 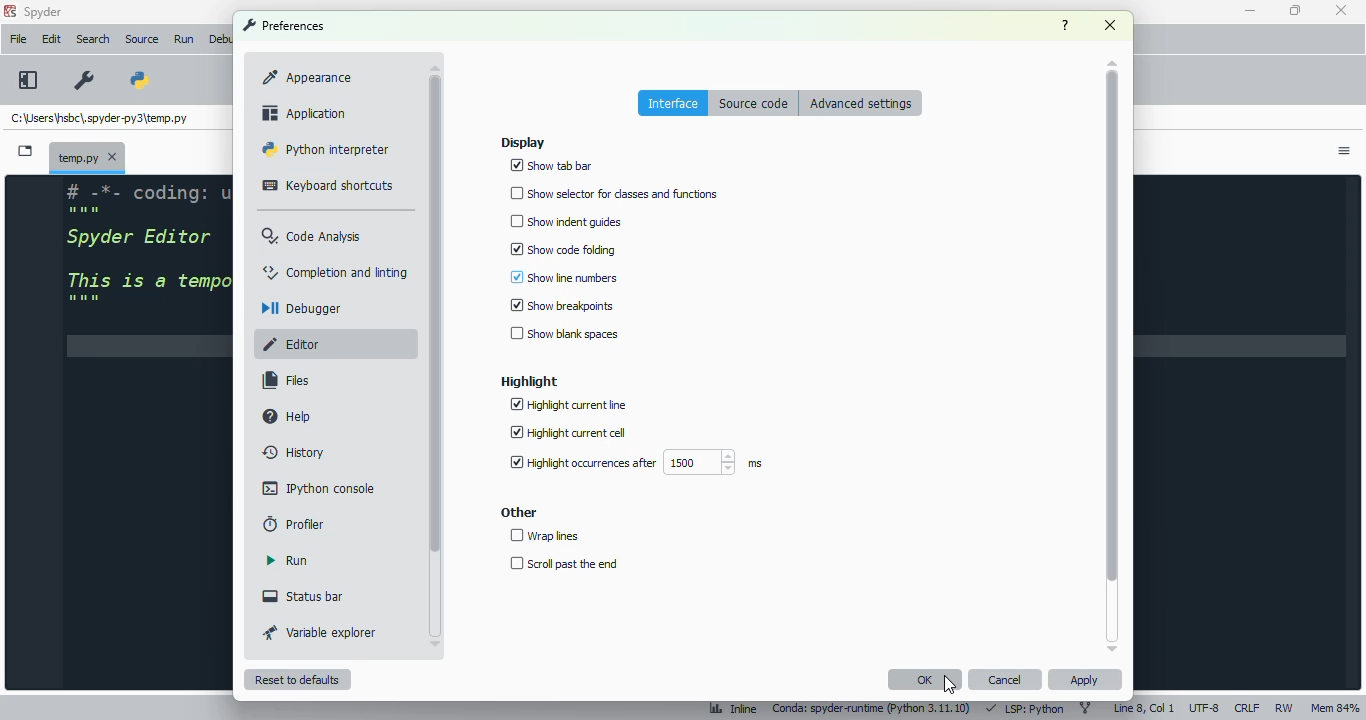 I want to click on run, so click(x=184, y=40).